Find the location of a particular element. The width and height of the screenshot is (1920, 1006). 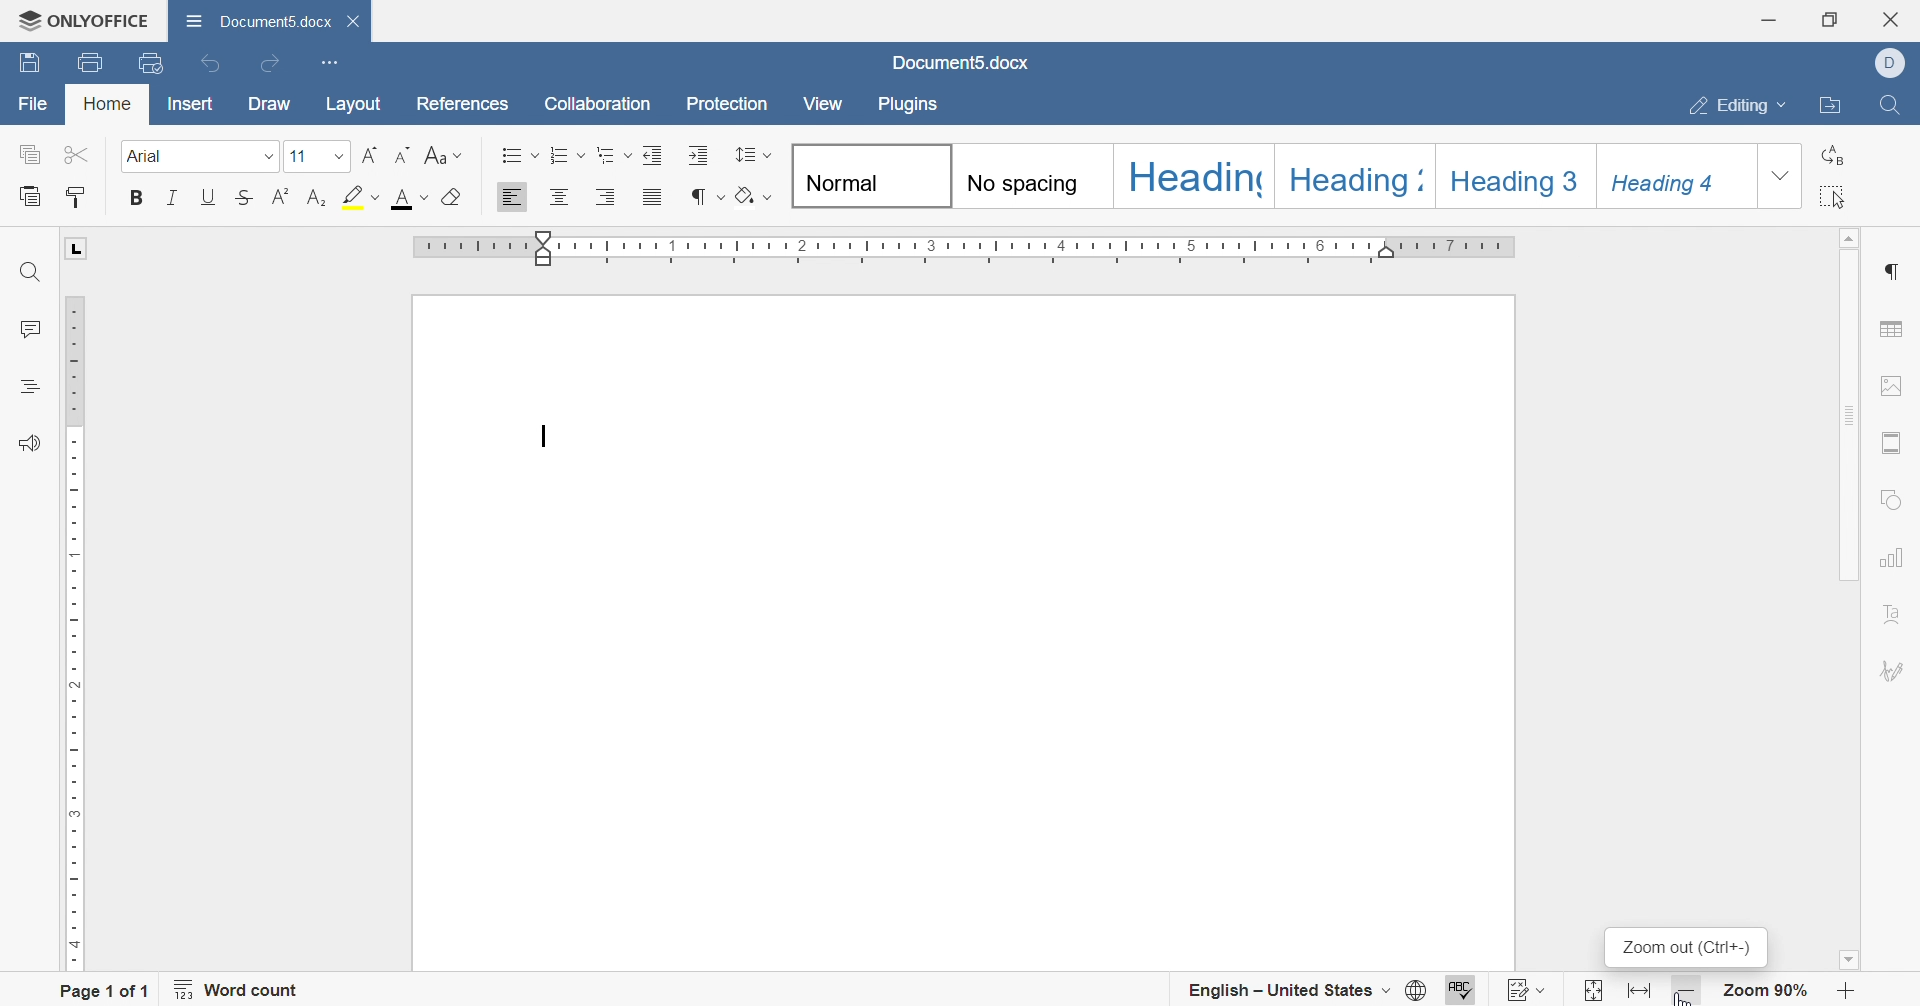

fit to page is located at coordinates (1589, 992).